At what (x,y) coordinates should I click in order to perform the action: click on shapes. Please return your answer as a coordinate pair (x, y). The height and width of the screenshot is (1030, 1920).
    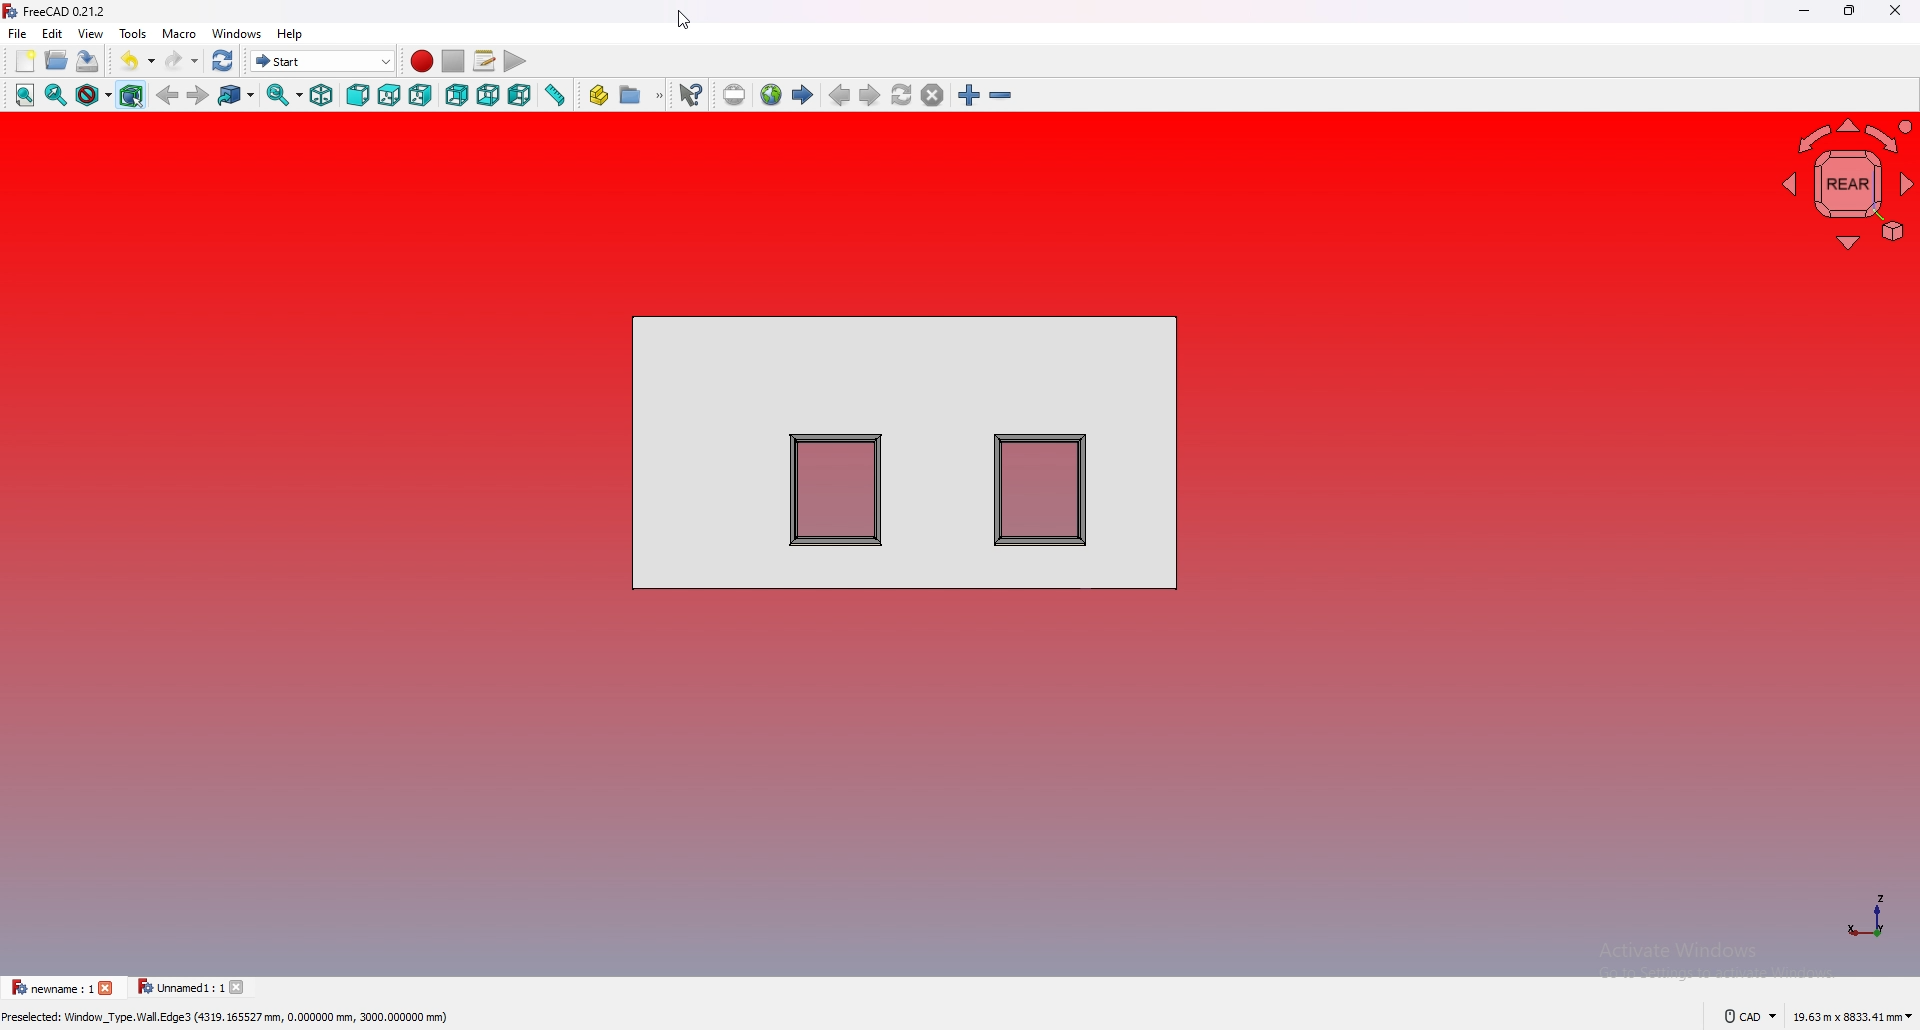
    Looking at the image, I should click on (903, 451).